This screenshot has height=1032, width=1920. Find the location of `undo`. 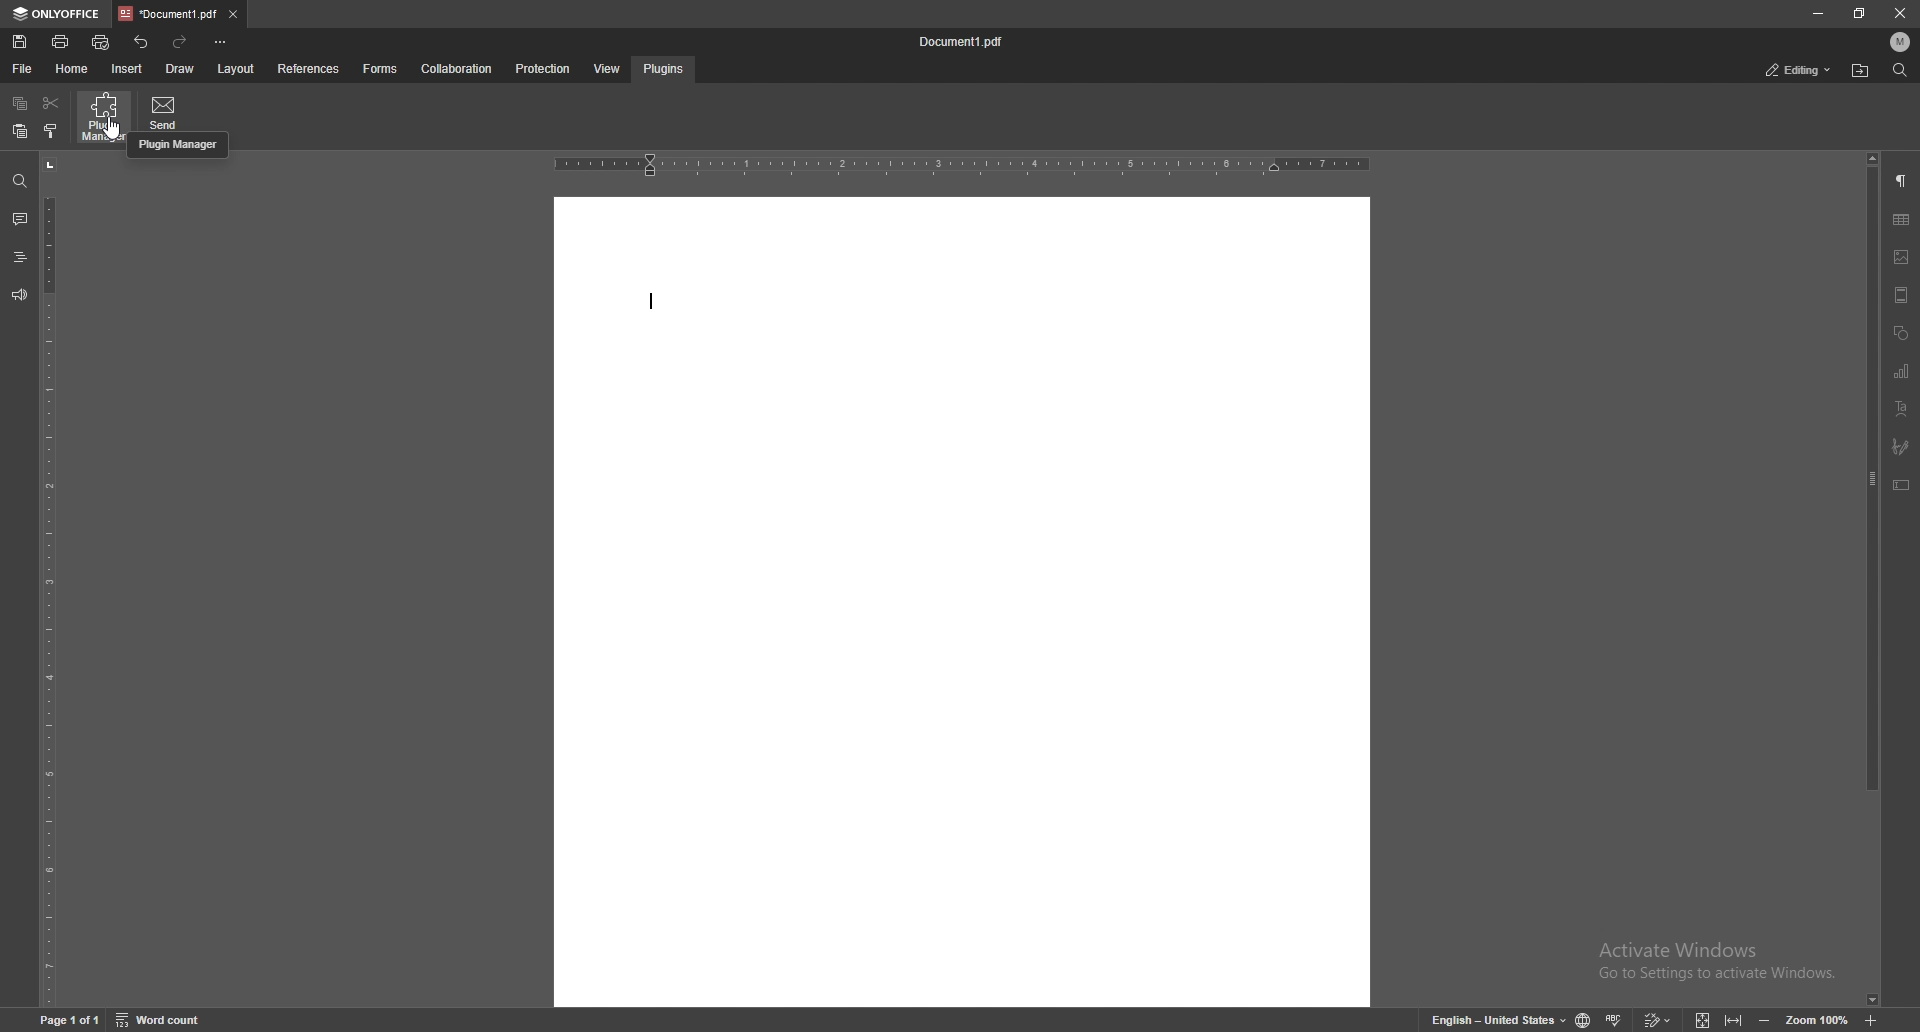

undo is located at coordinates (143, 41).